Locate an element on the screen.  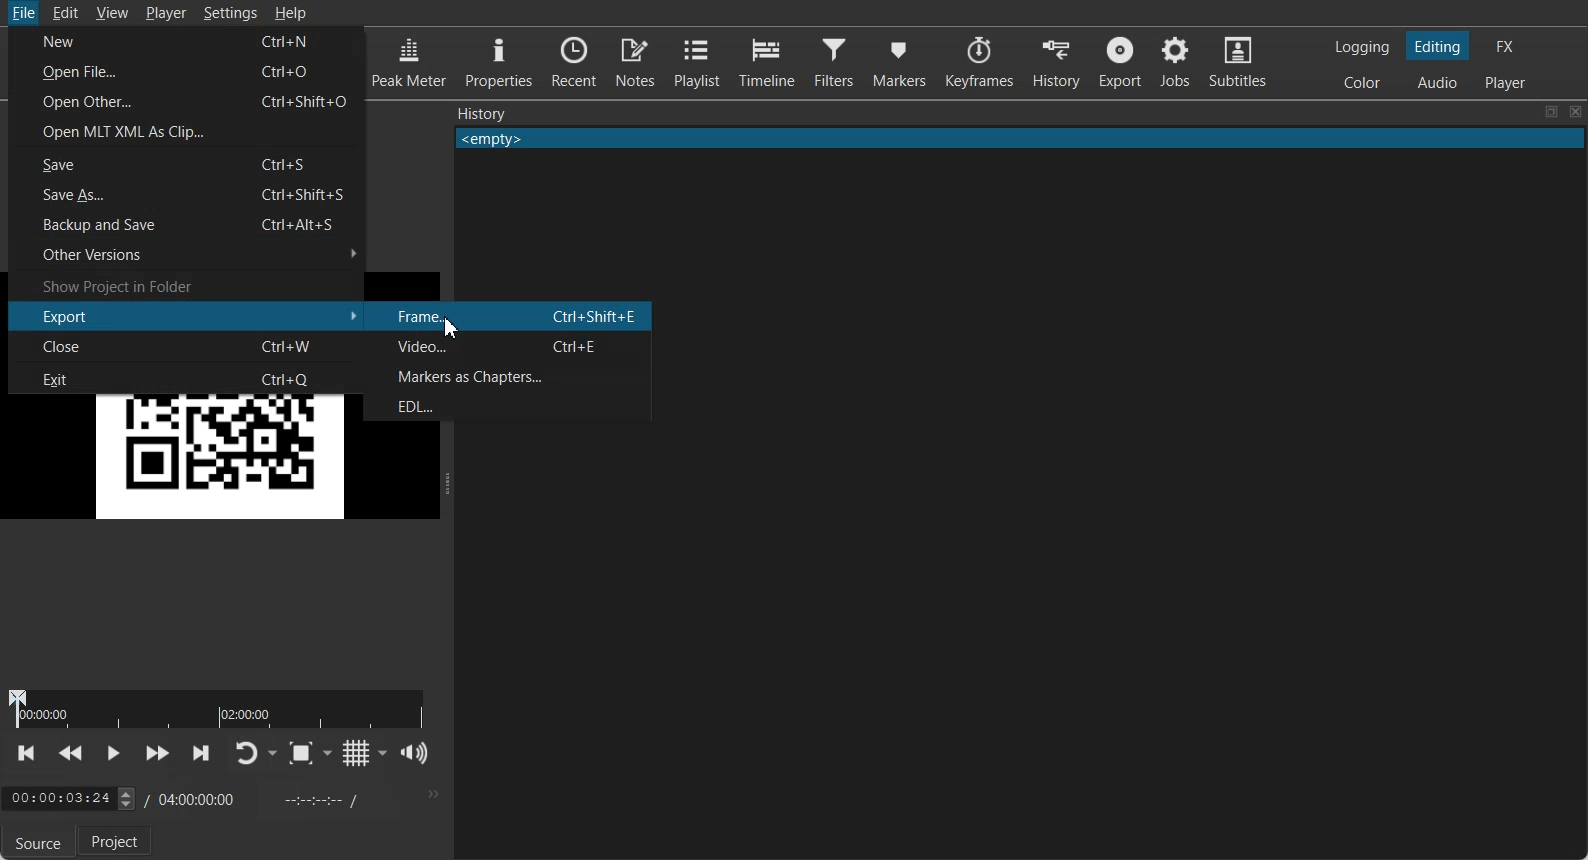
Source is located at coordinates (34, 843).